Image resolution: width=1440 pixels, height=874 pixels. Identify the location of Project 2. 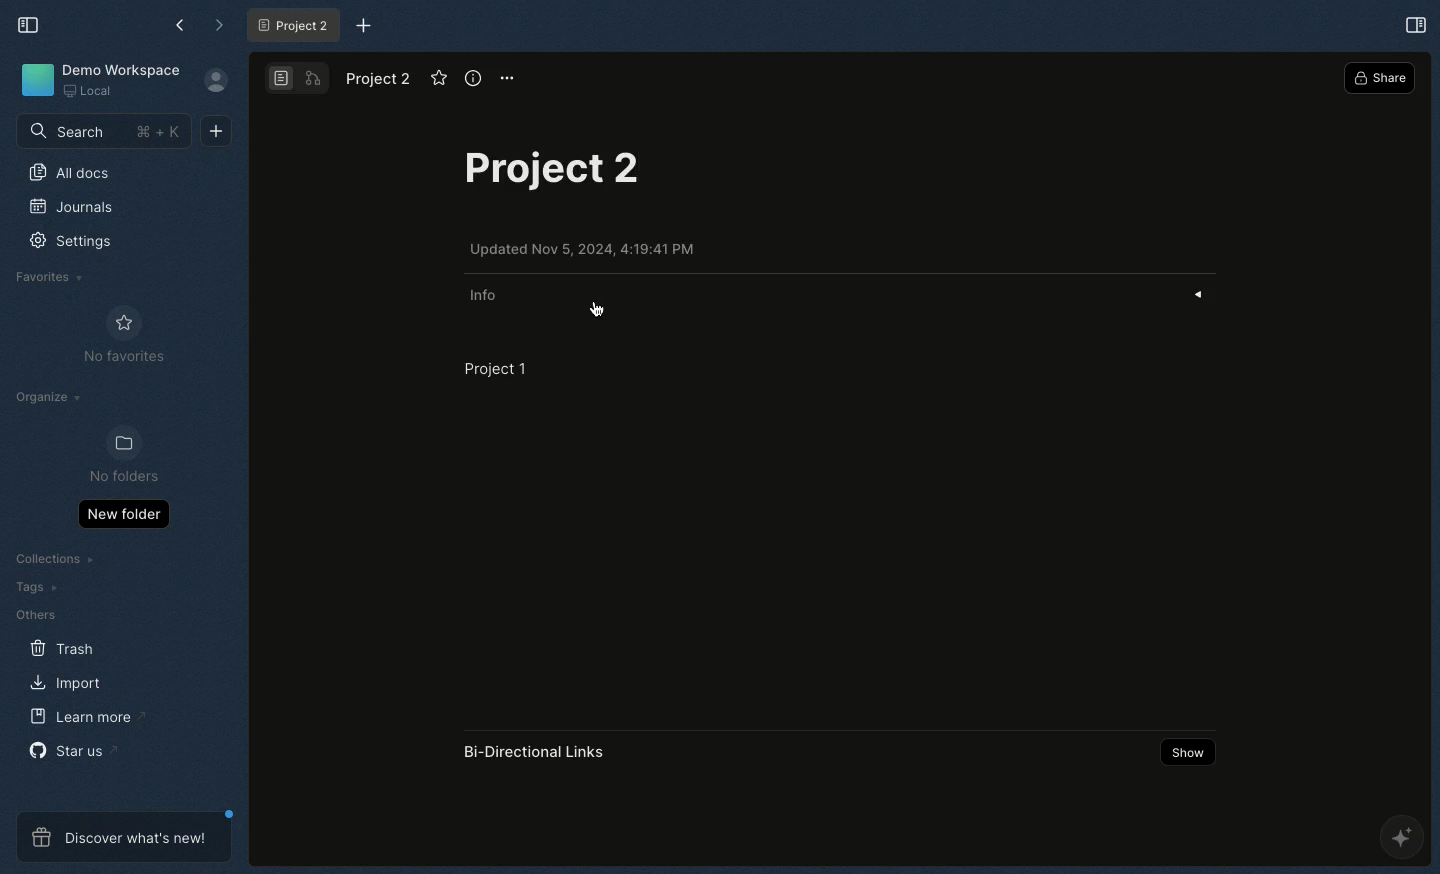
(566, 174).